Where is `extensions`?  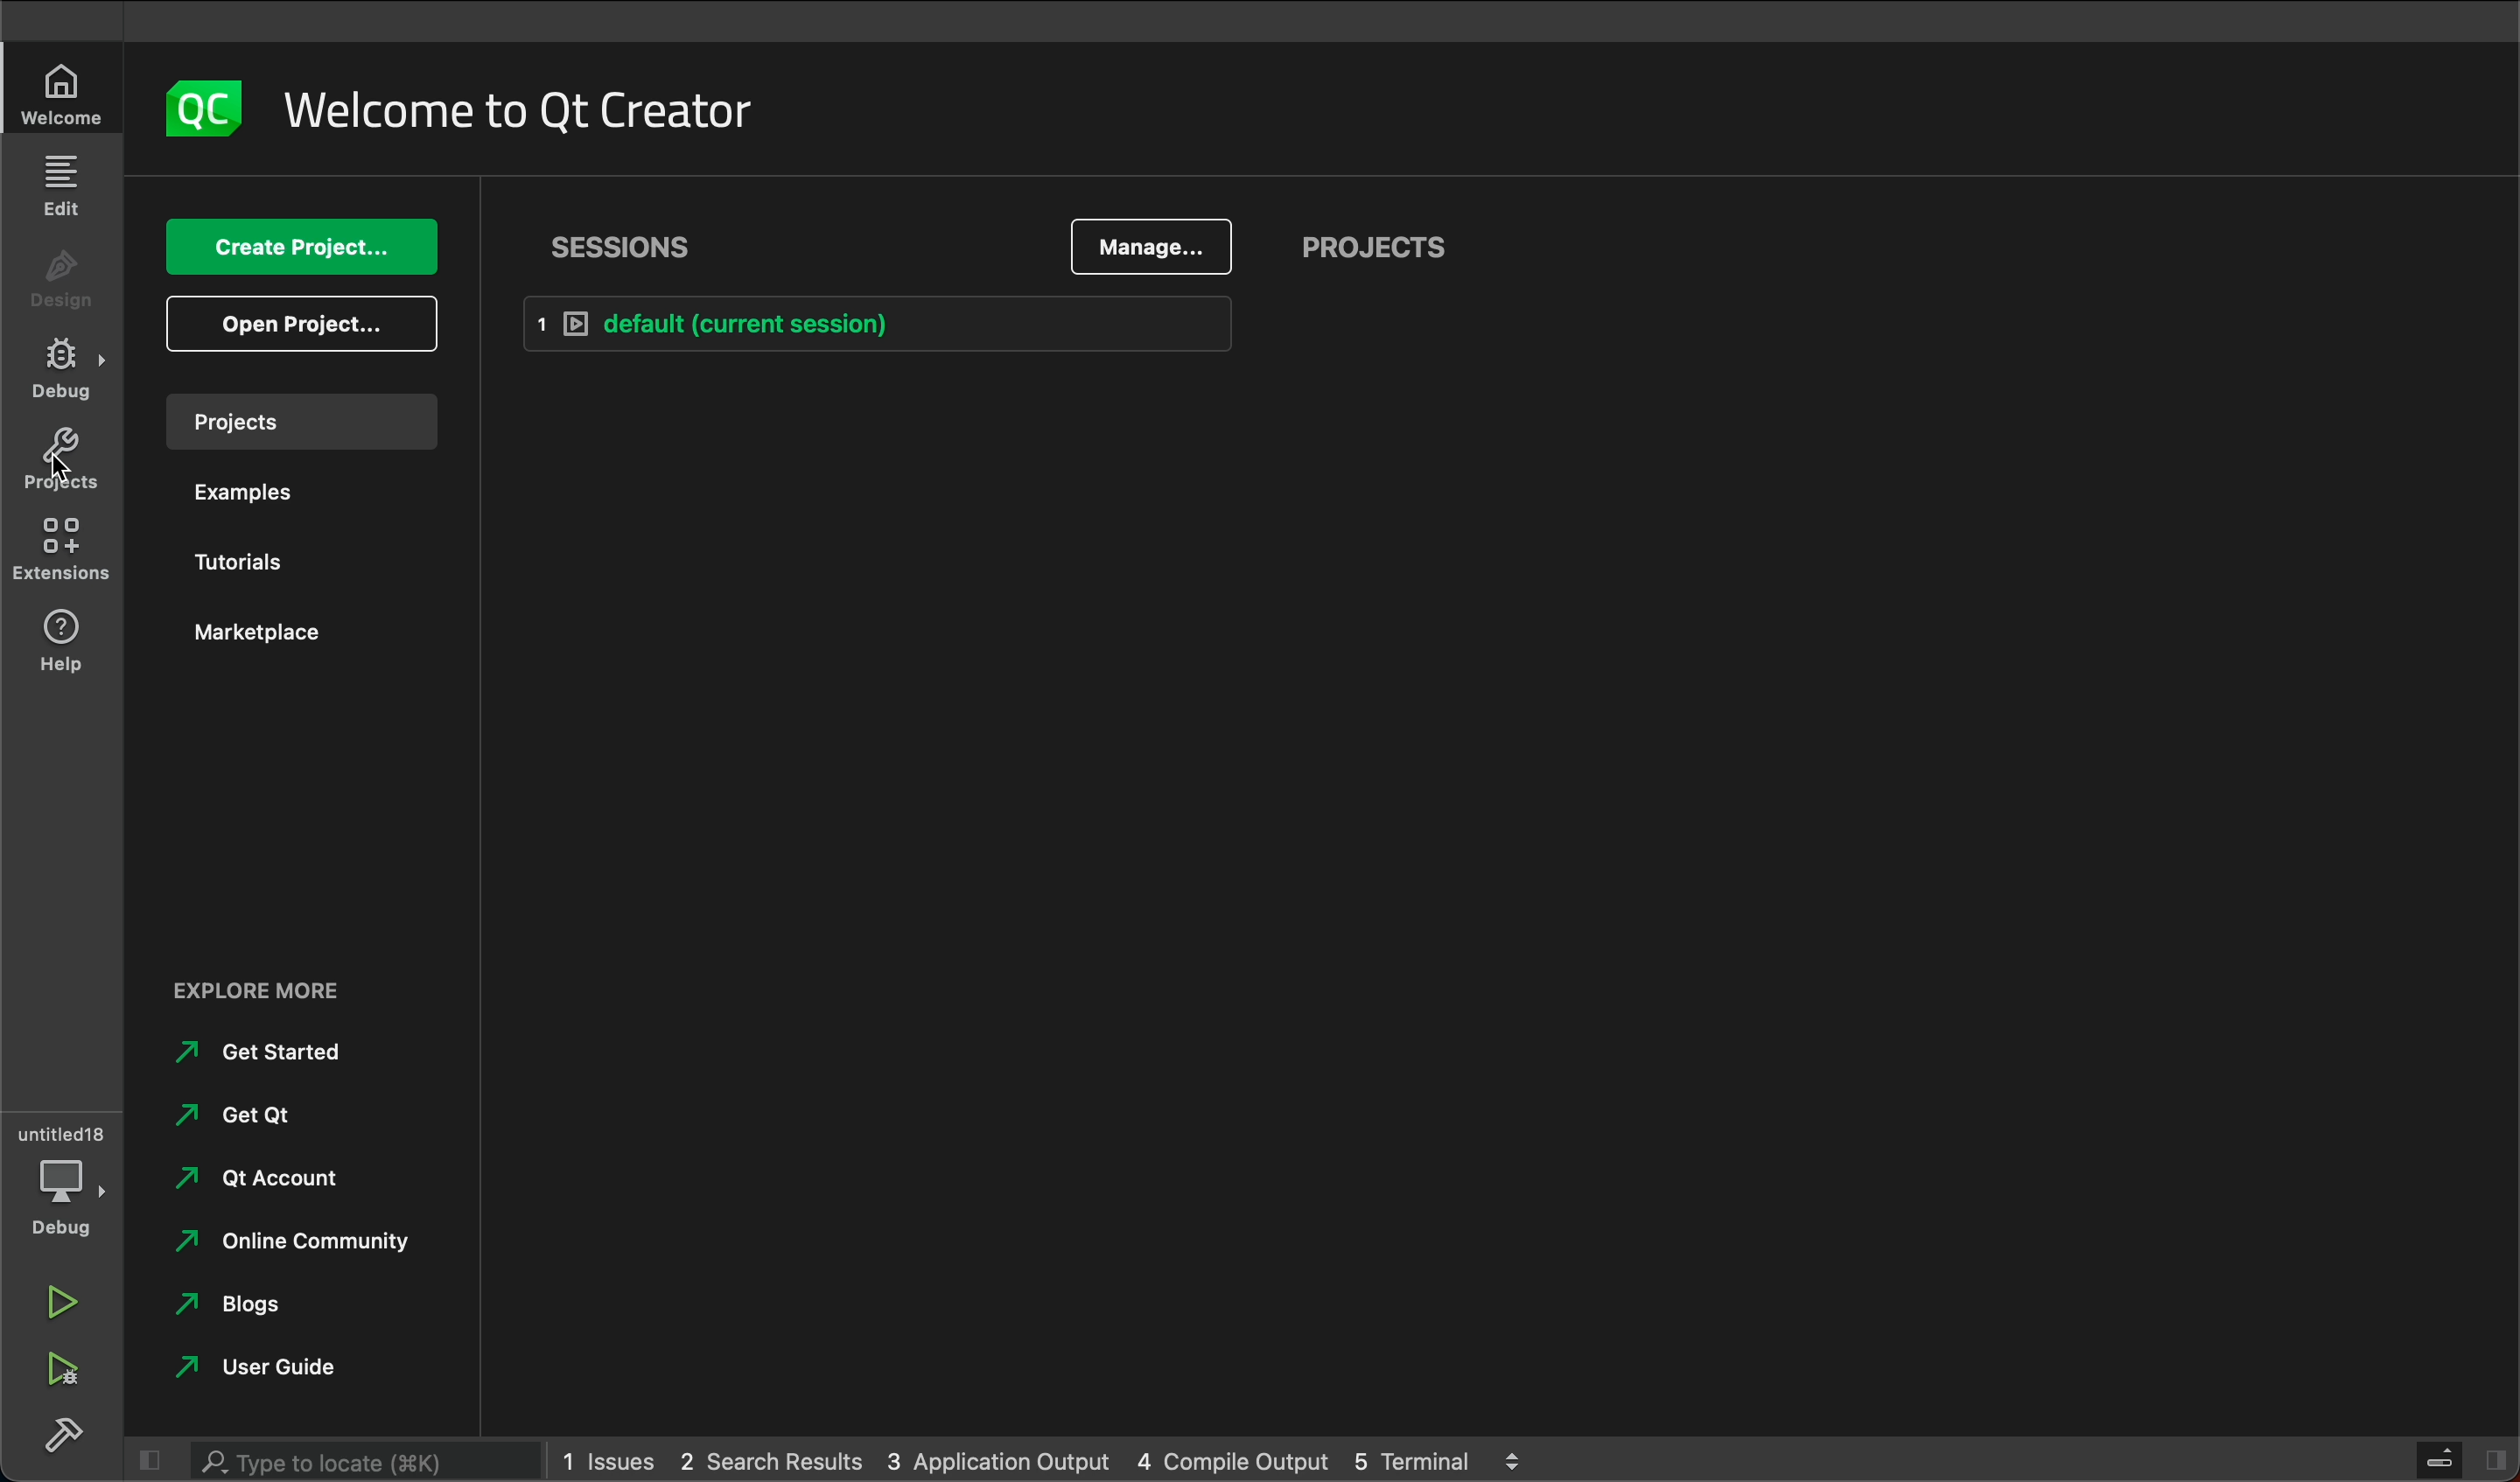
extensions is located at coordinates (60, 549).